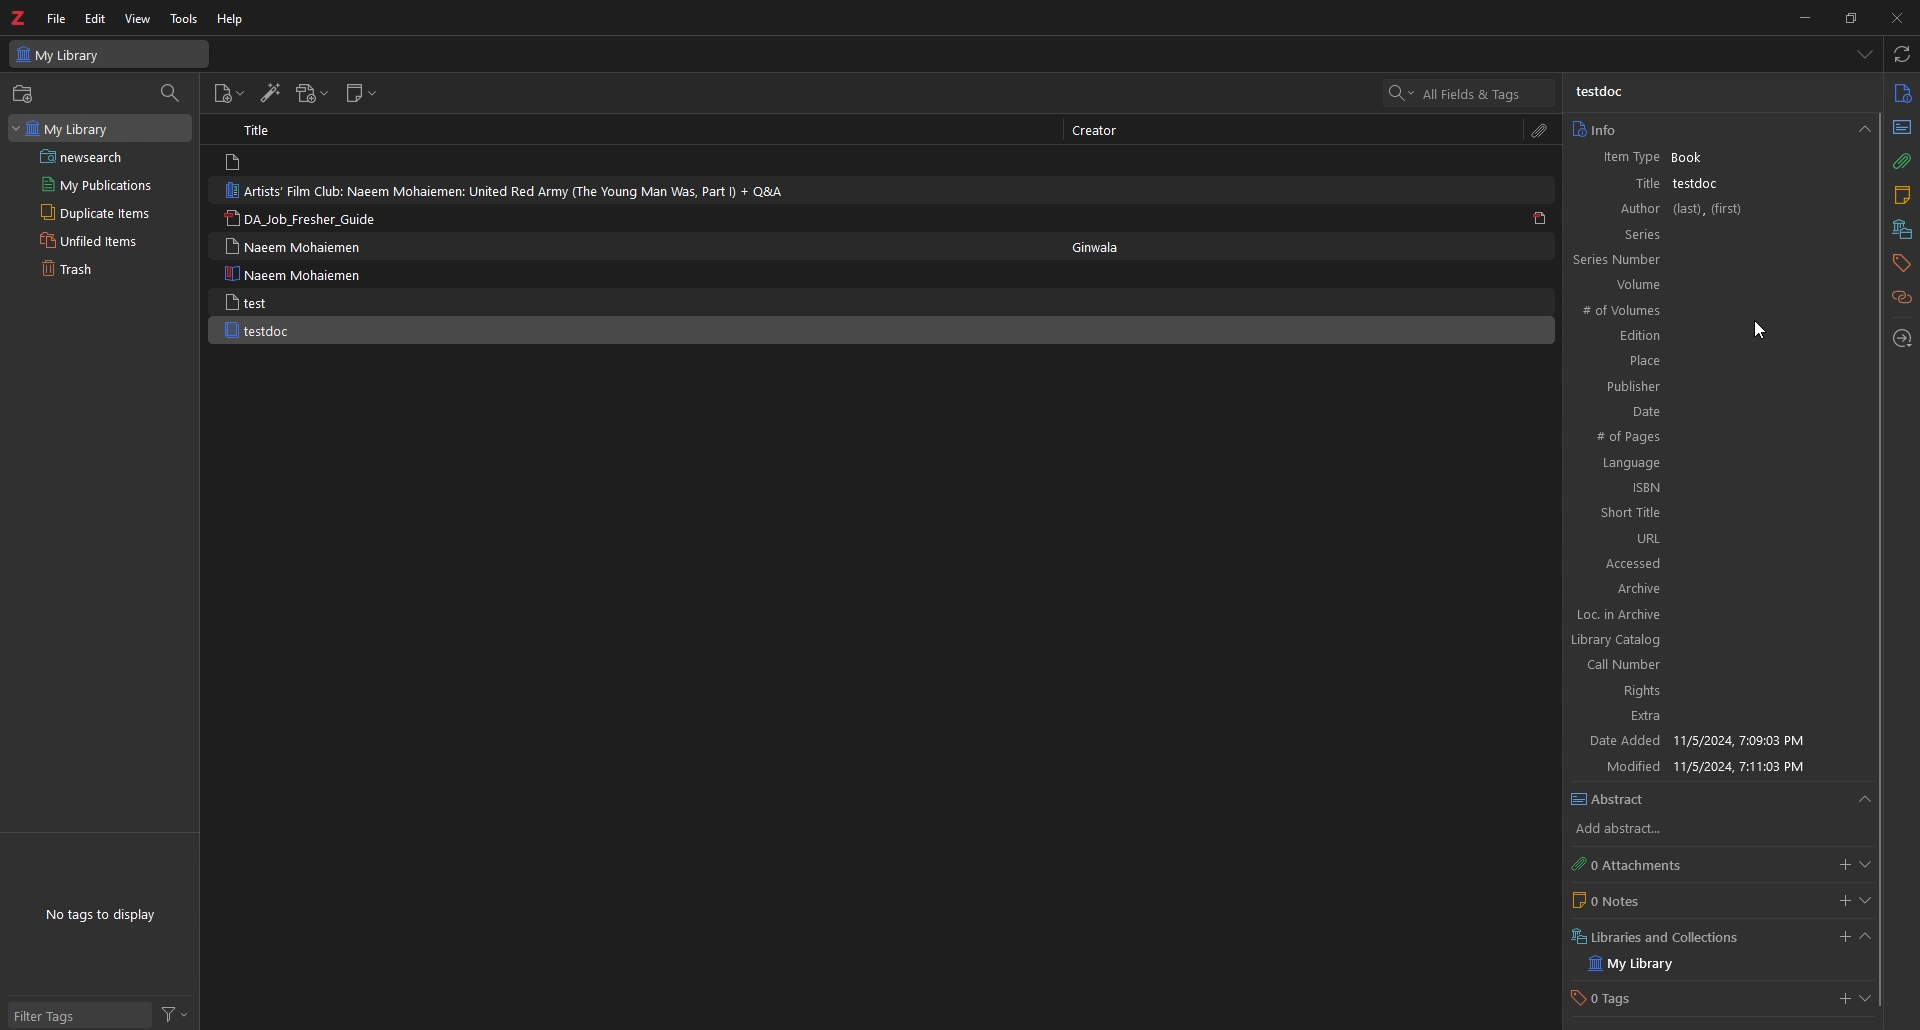  I want to click on add Library and Collection, so click(1840, 937).